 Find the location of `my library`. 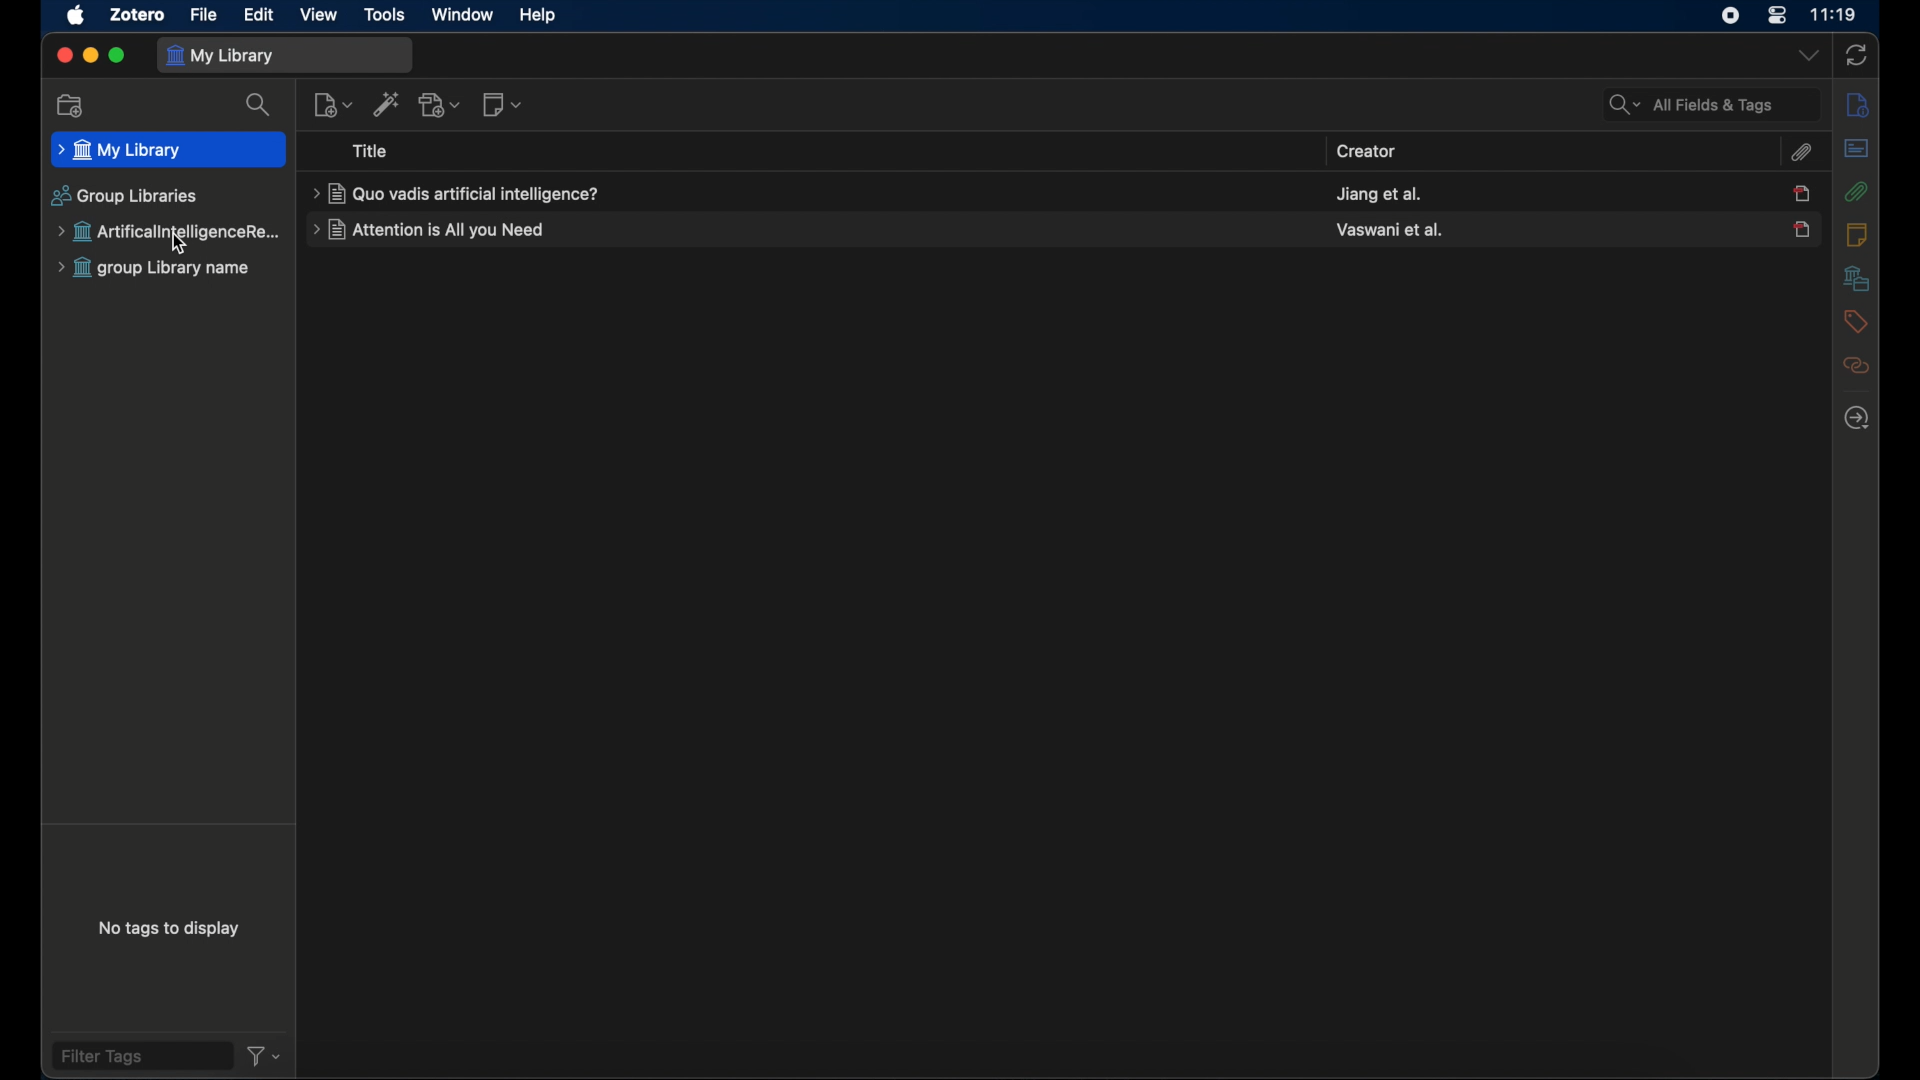

my library is located at coordinates (169, 150).